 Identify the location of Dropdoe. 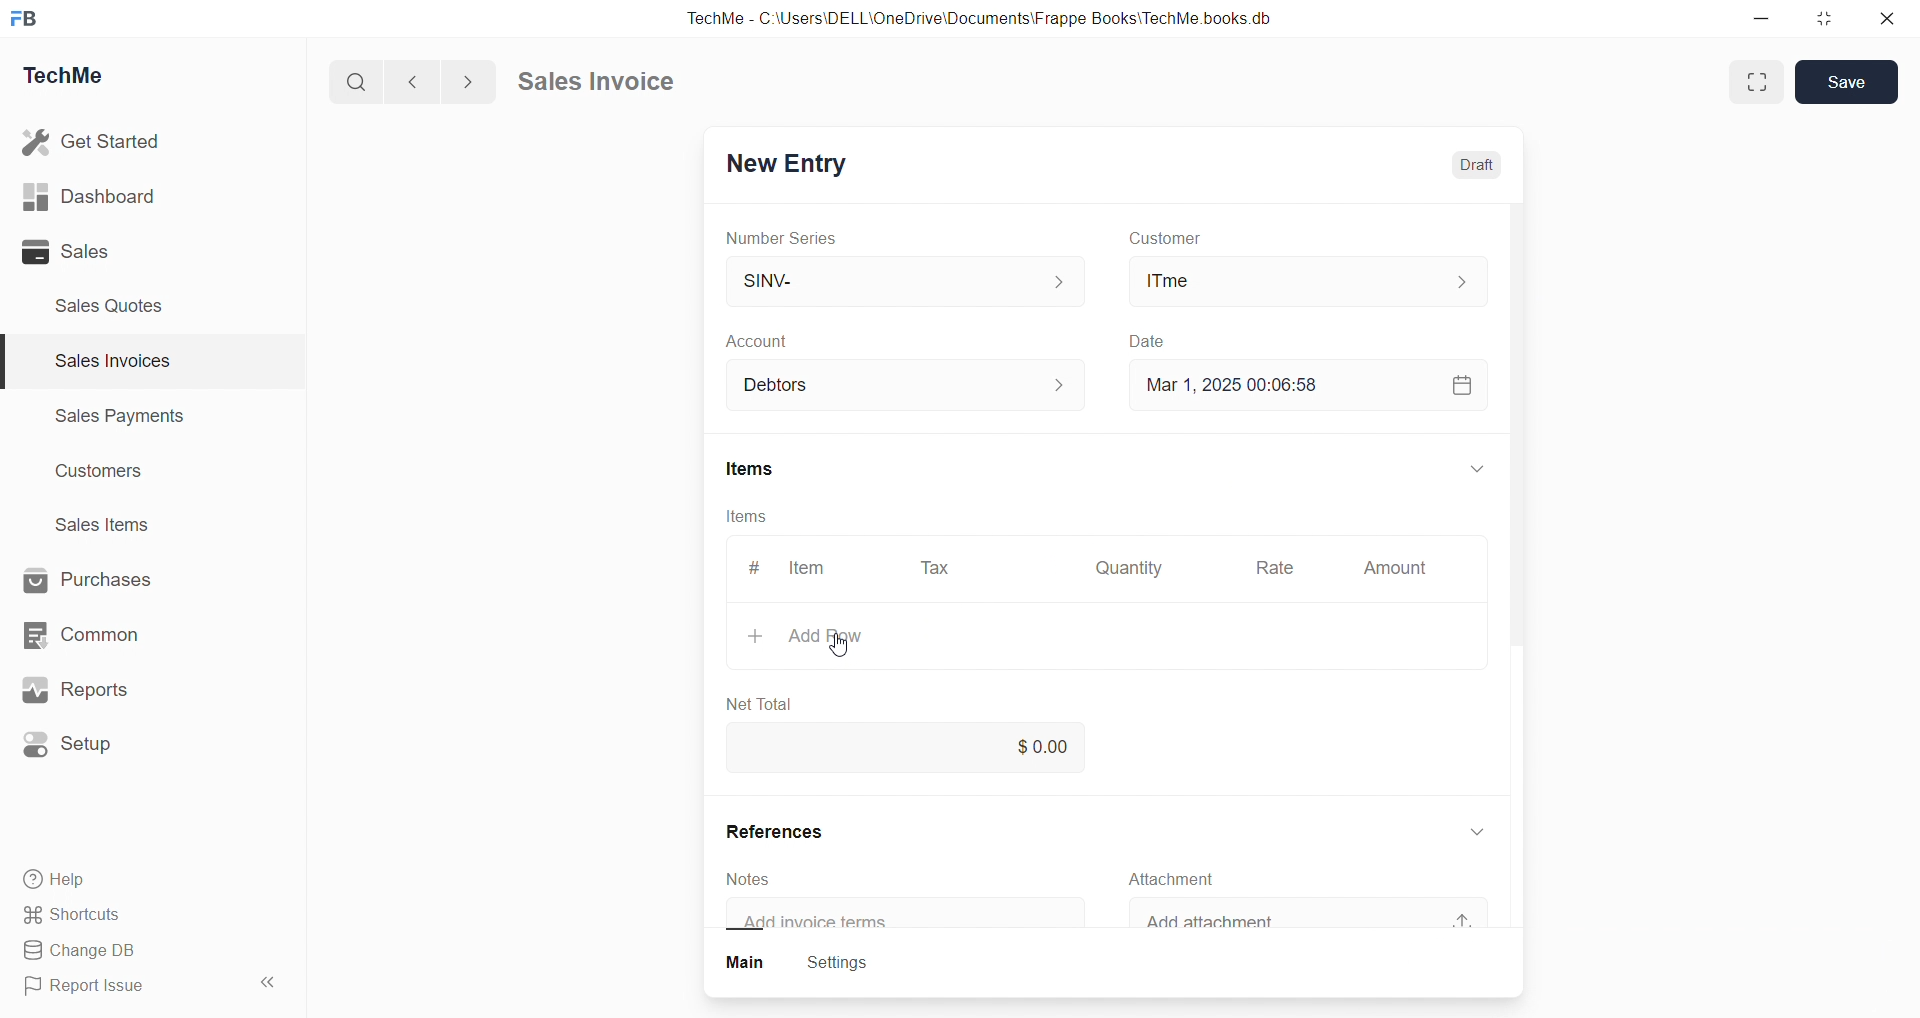
(1485, 828).